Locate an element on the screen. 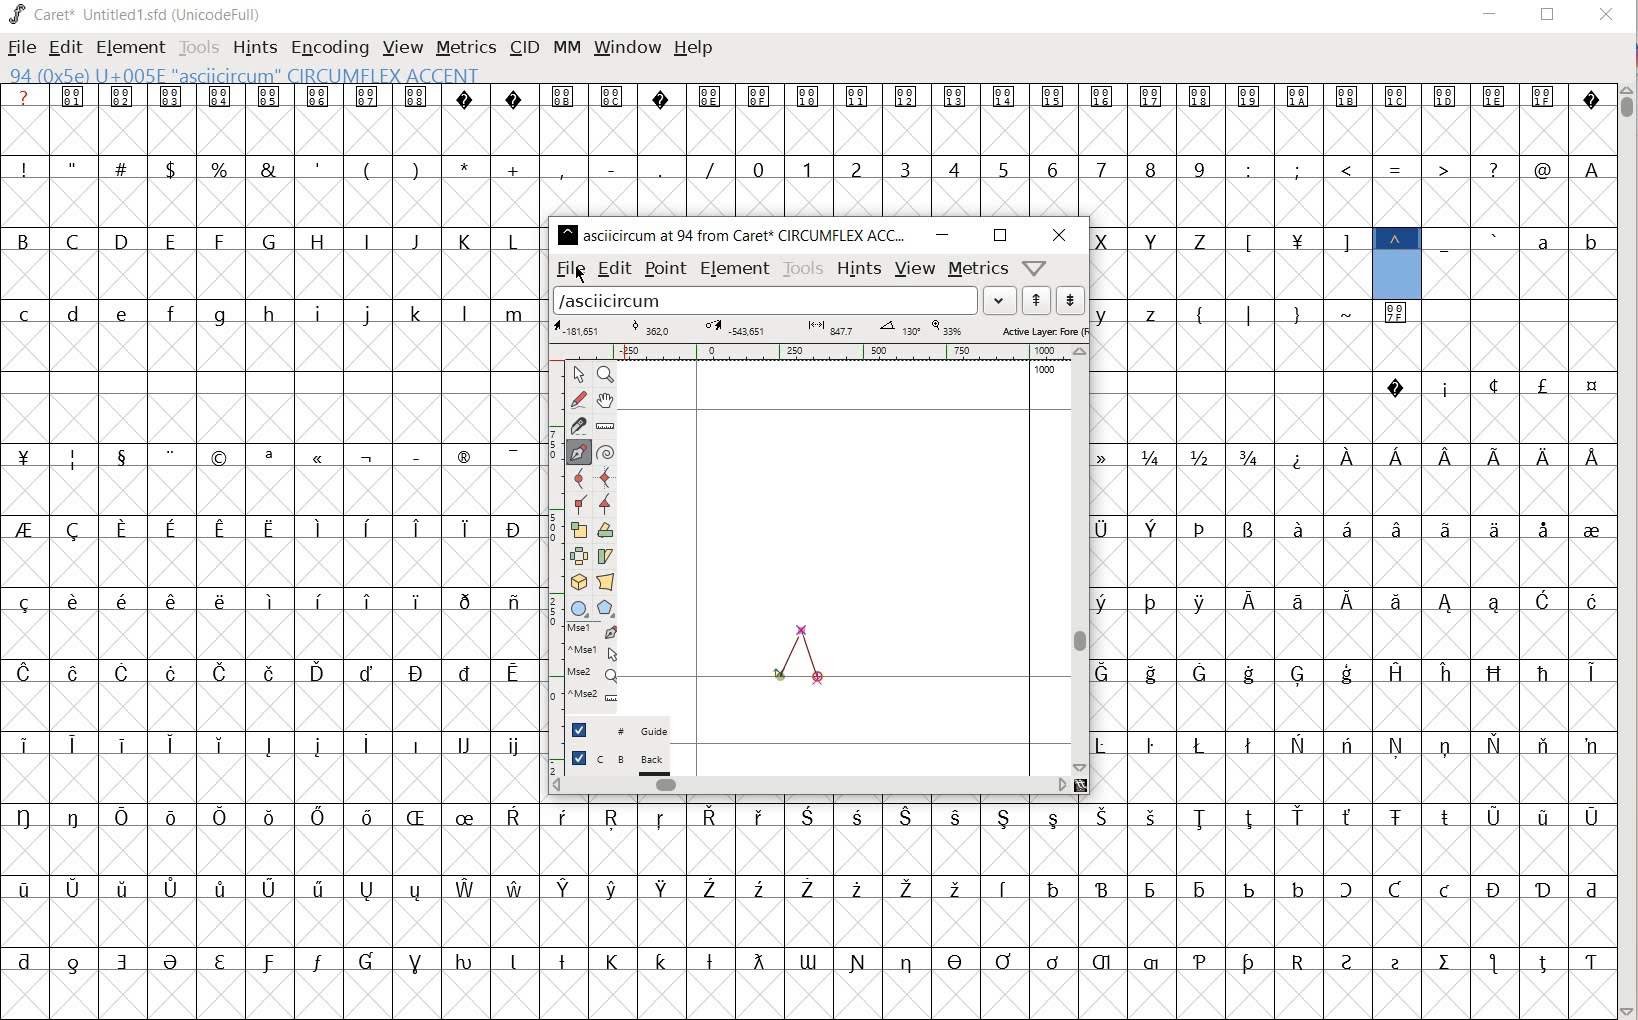  METRICS is located at coordinates (466, 48).